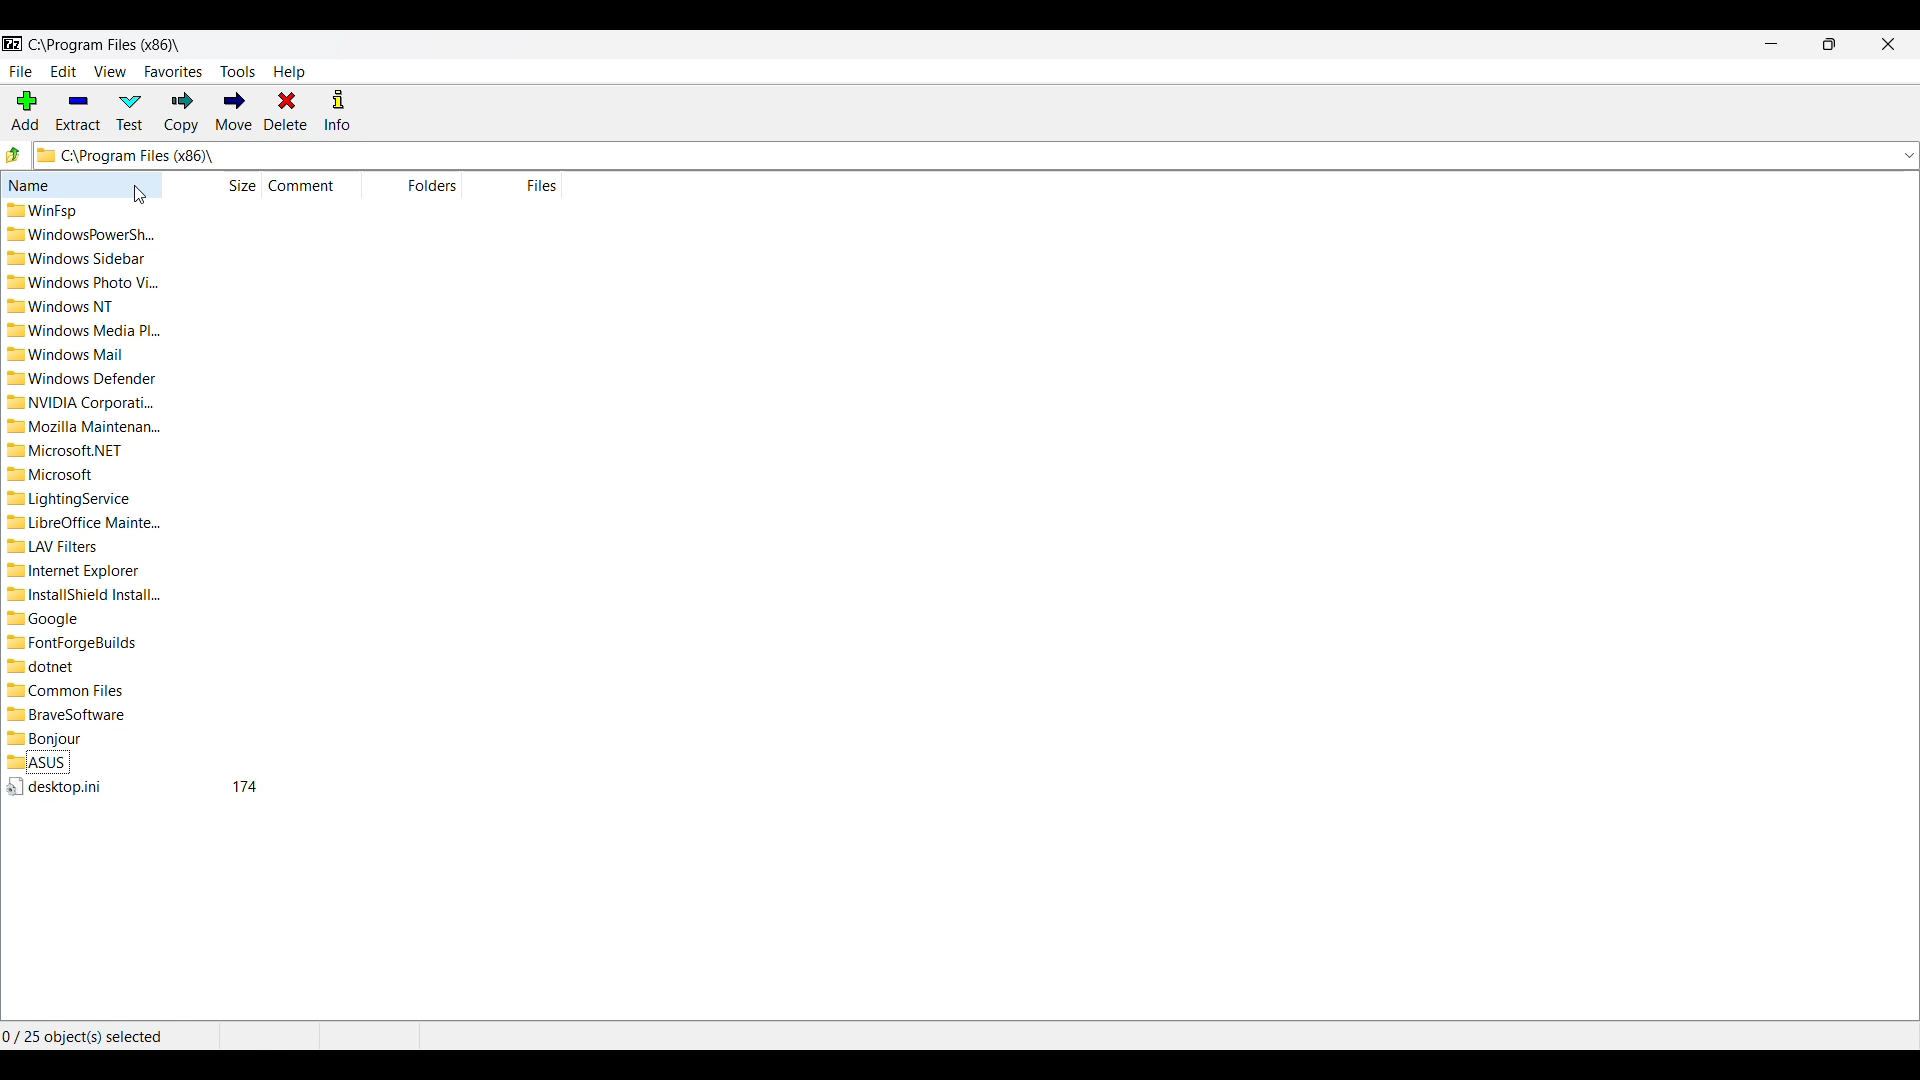  Describe the element at coordinates (976, 155) in the screenshot. I see `Logo and location of current folder` at that location.